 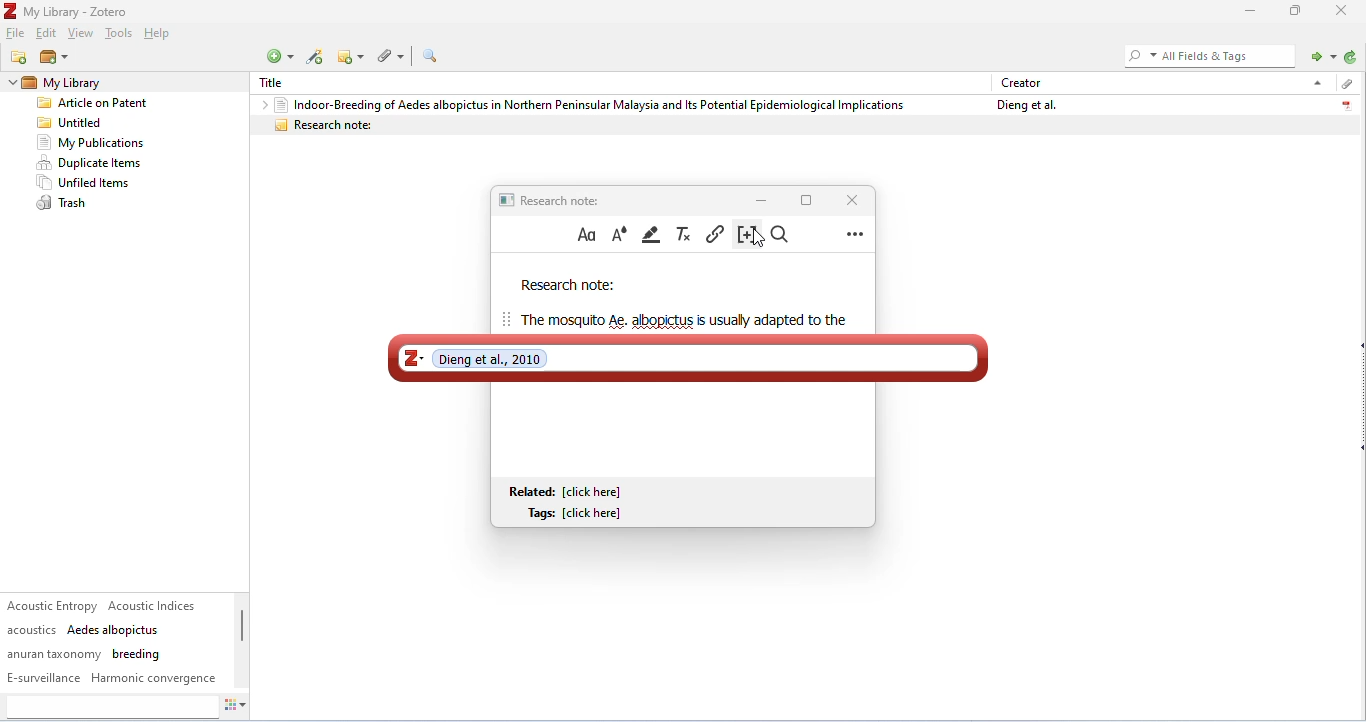 What do you see at coordinates (91, 163) in the screenshot?
I see `duplicate items` at bounding box center [91, 163].